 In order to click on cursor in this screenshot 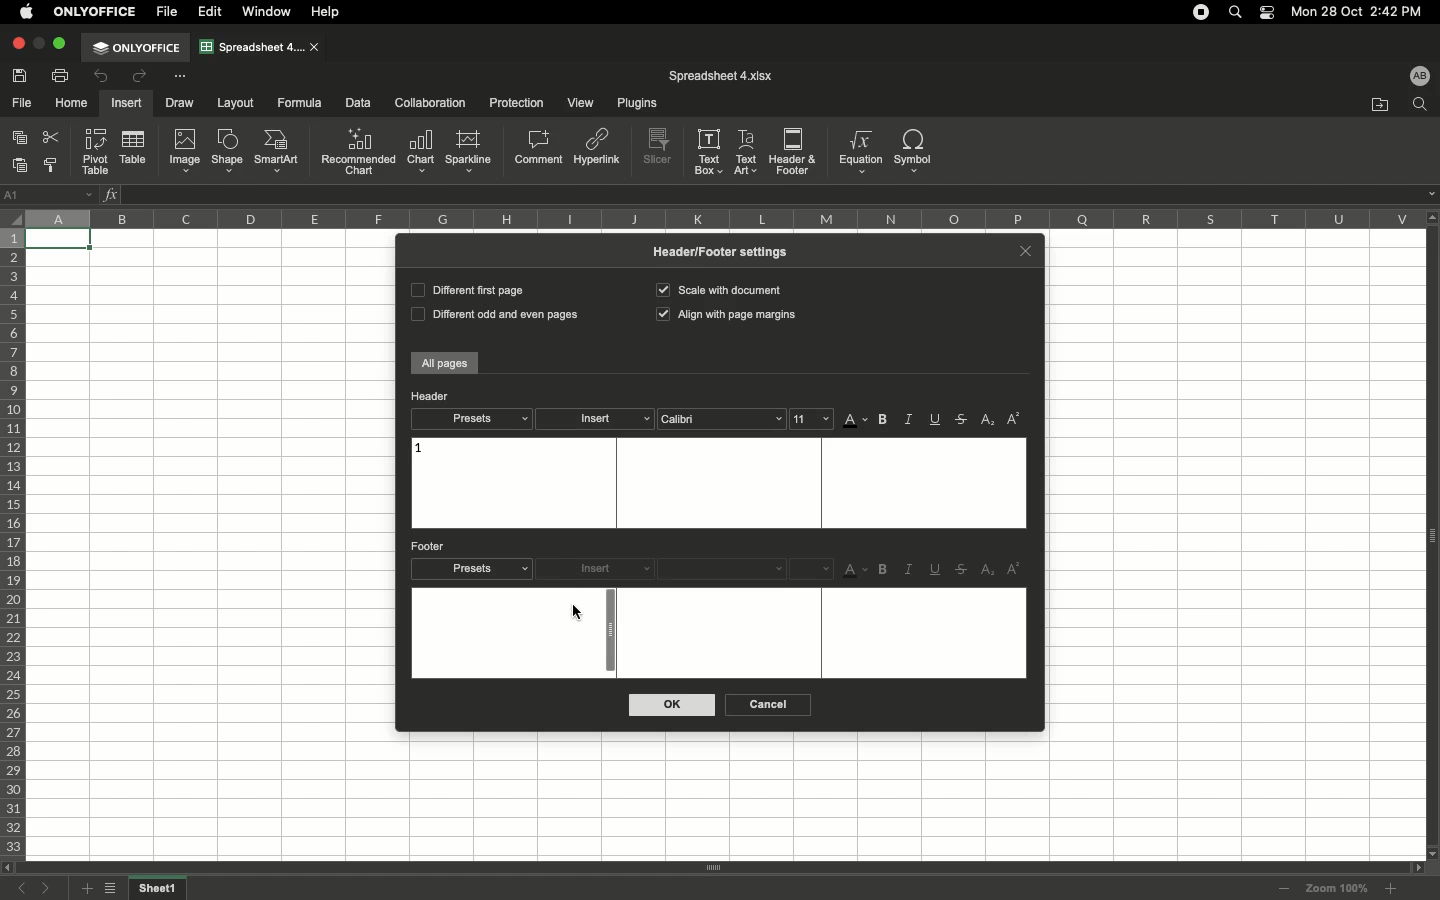, I will do `click(575, 612)`.